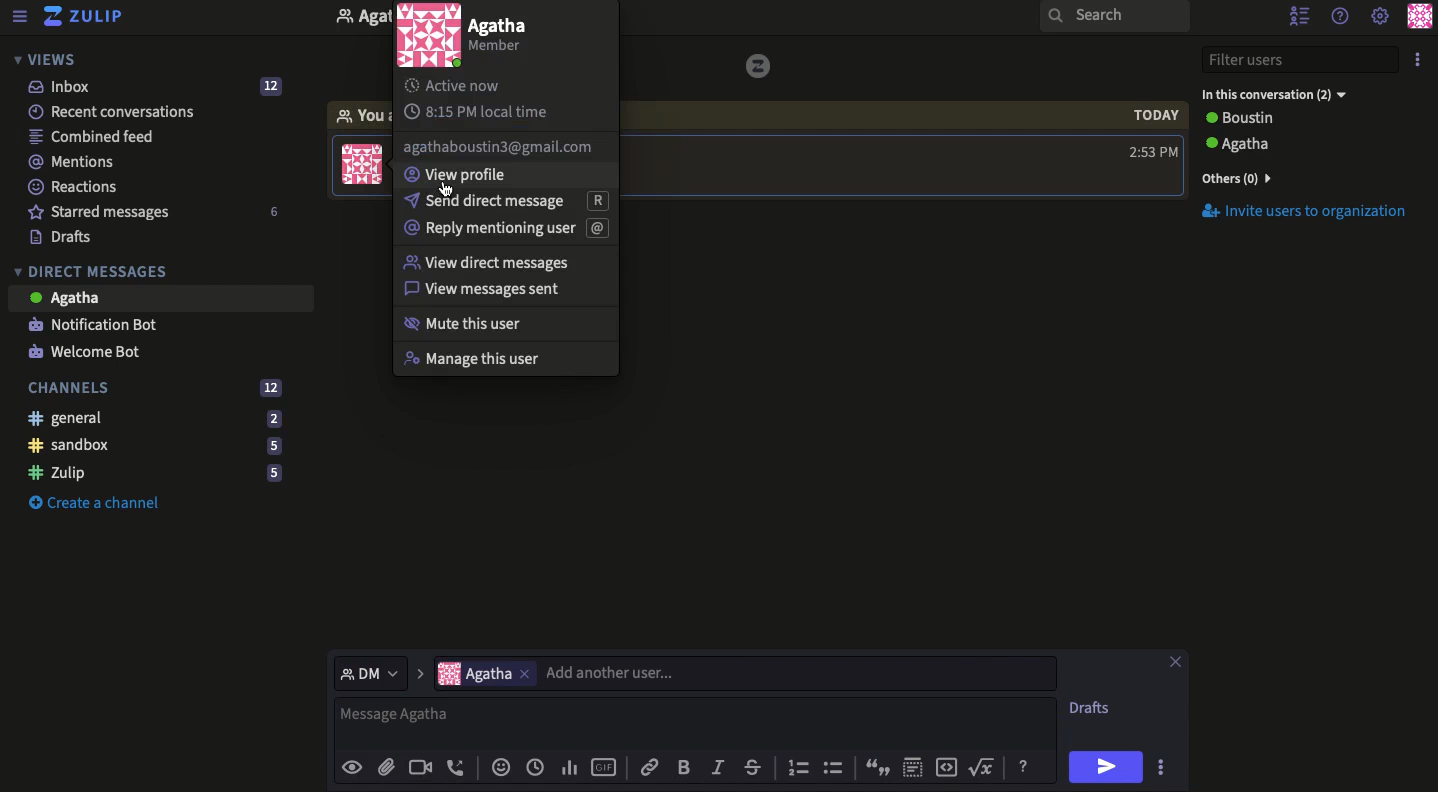  What do you see at coordinates (504, 202) in the screenshot?
I see `Send DM` at bounding box center [504, 202].